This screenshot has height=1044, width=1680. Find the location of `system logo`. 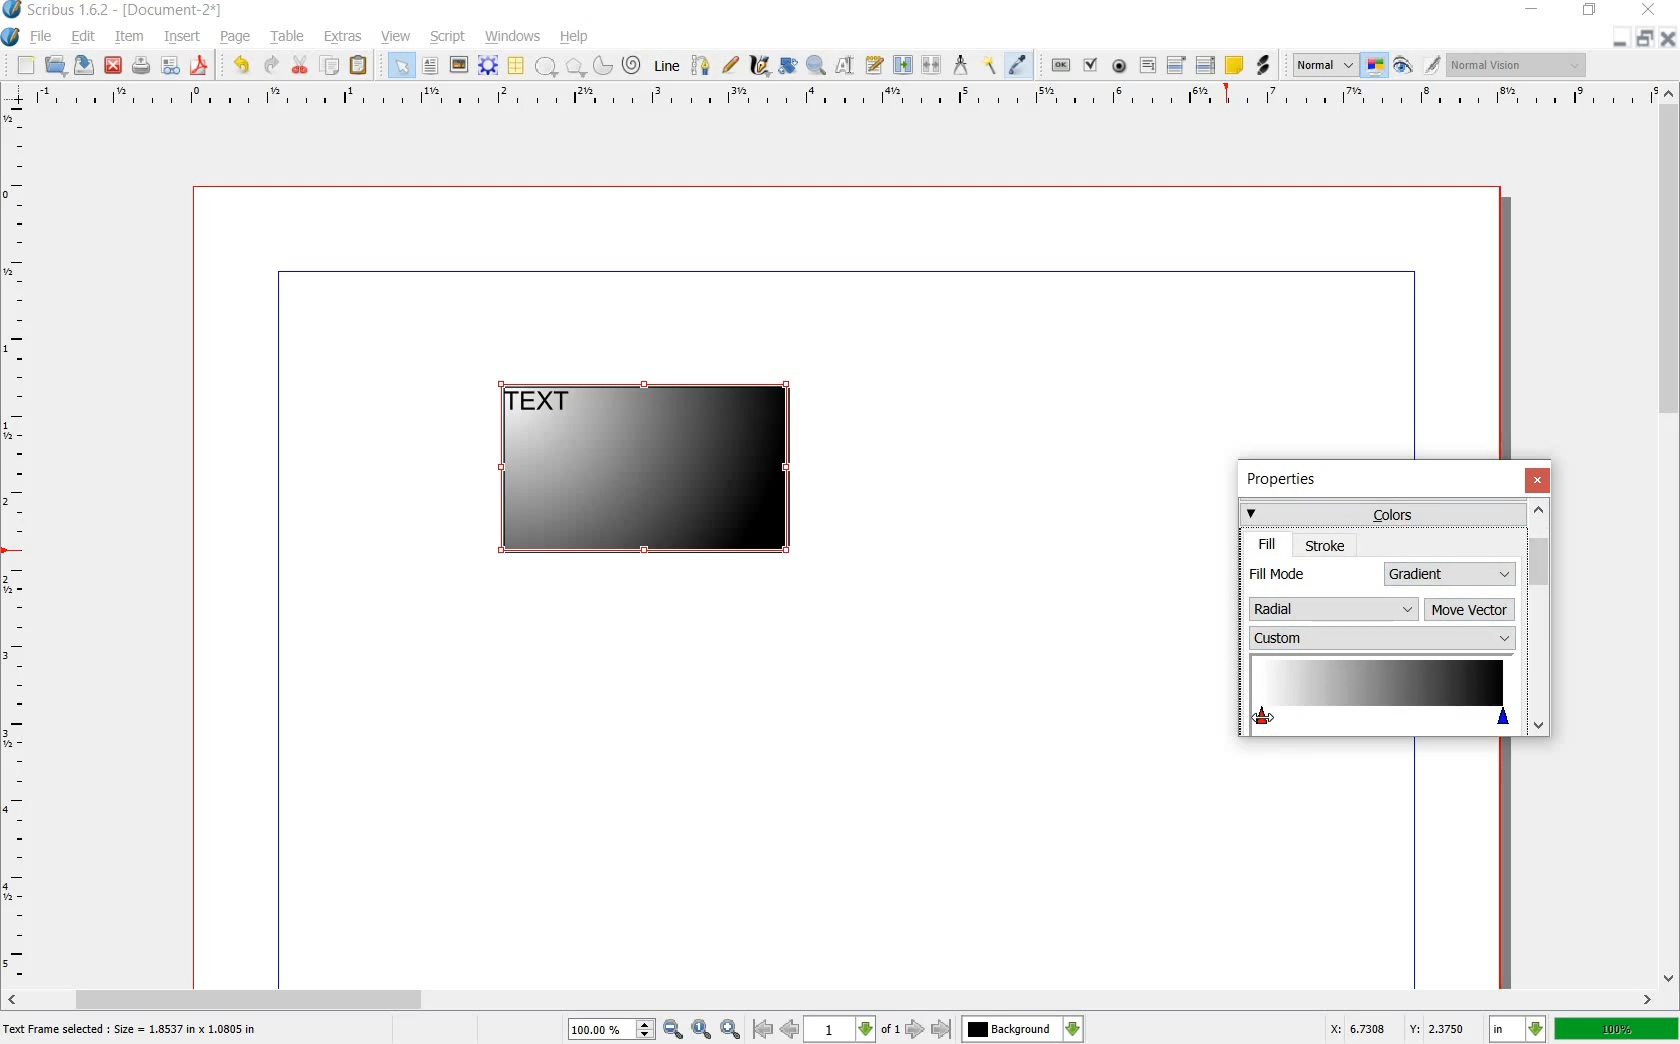

system logo is located at coordinates (10, 37).